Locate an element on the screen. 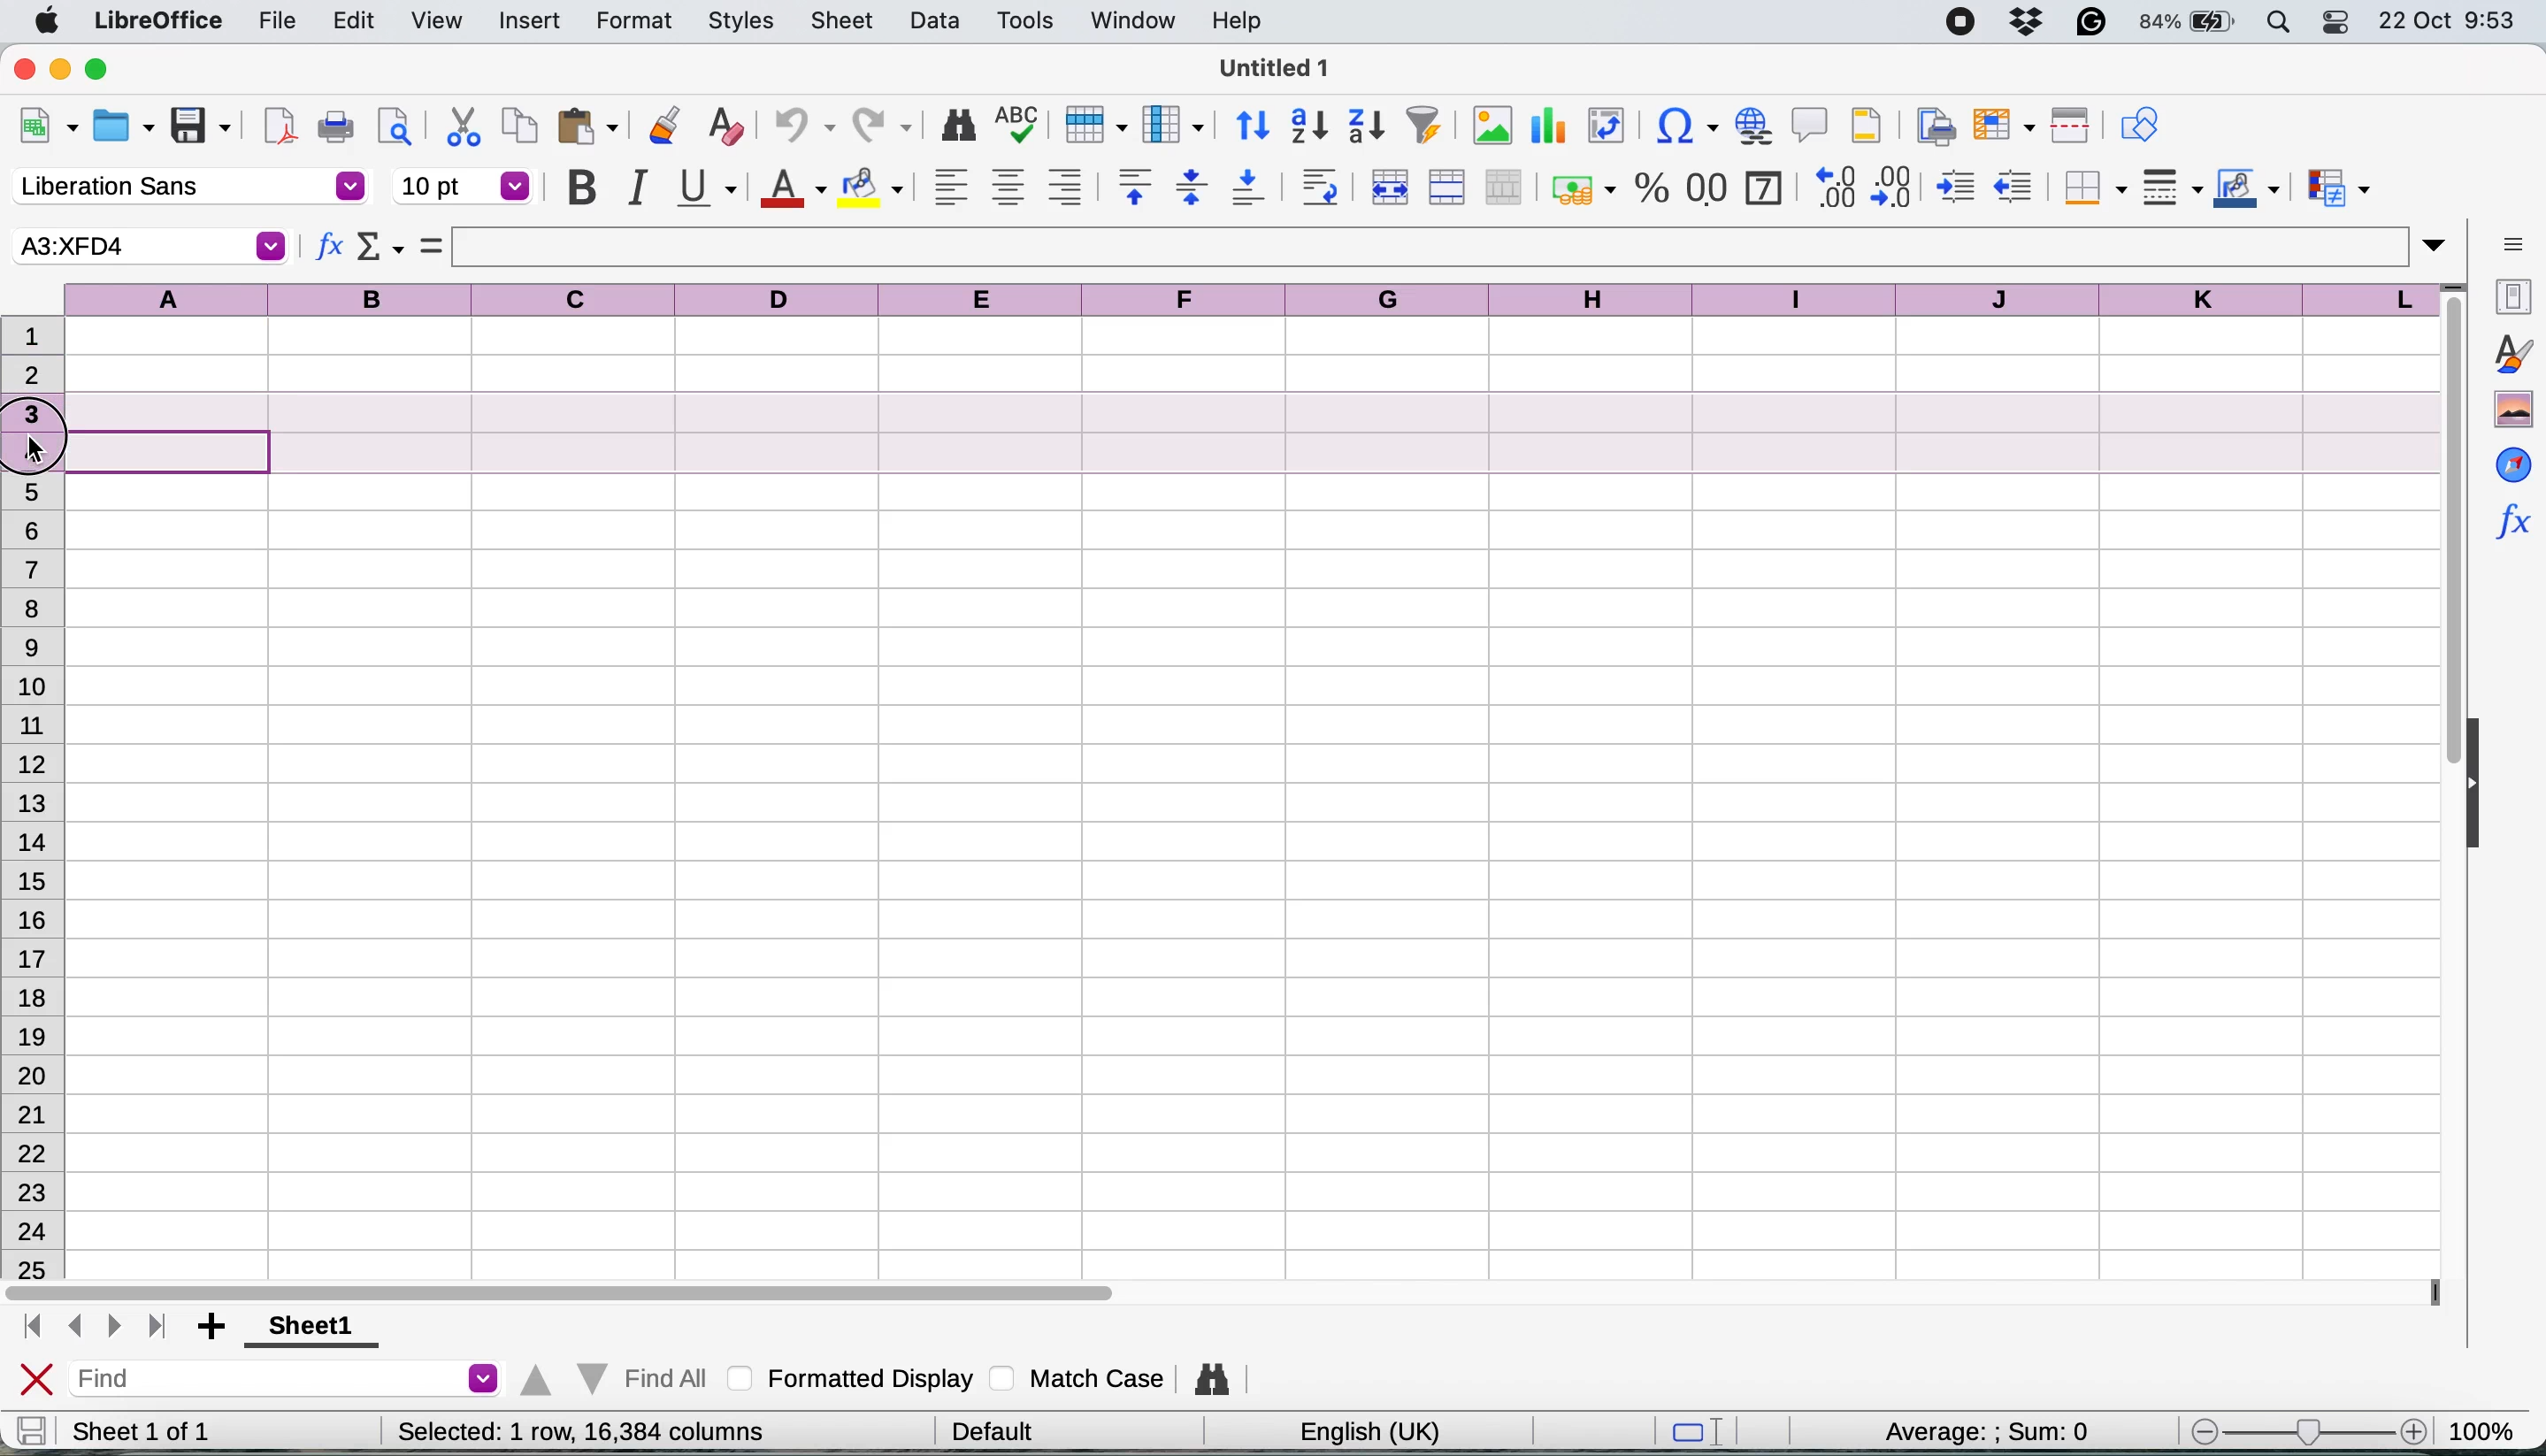 The image size is (2546, 1456). system logo is located at coordinates (51, 22).